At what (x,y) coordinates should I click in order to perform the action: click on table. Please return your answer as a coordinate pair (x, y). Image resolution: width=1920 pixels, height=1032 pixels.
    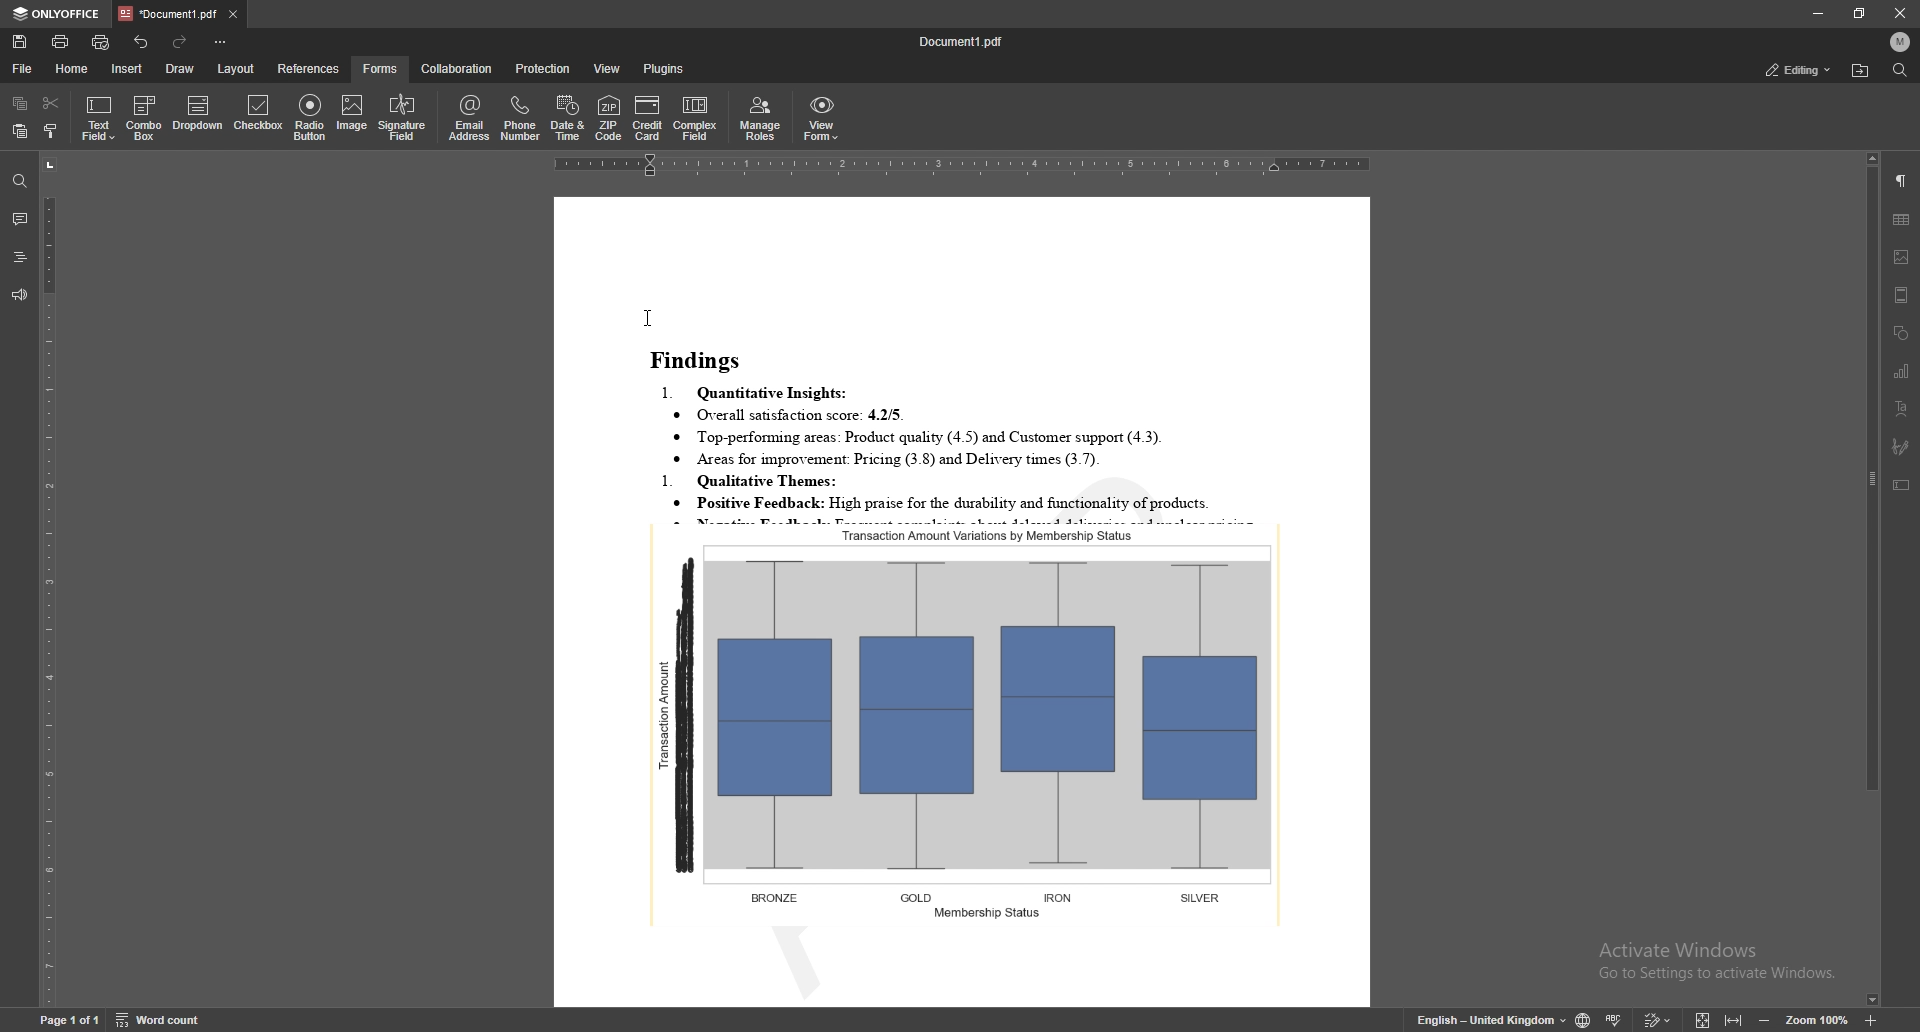
    Looking at the image, I should click on (1902, 219).